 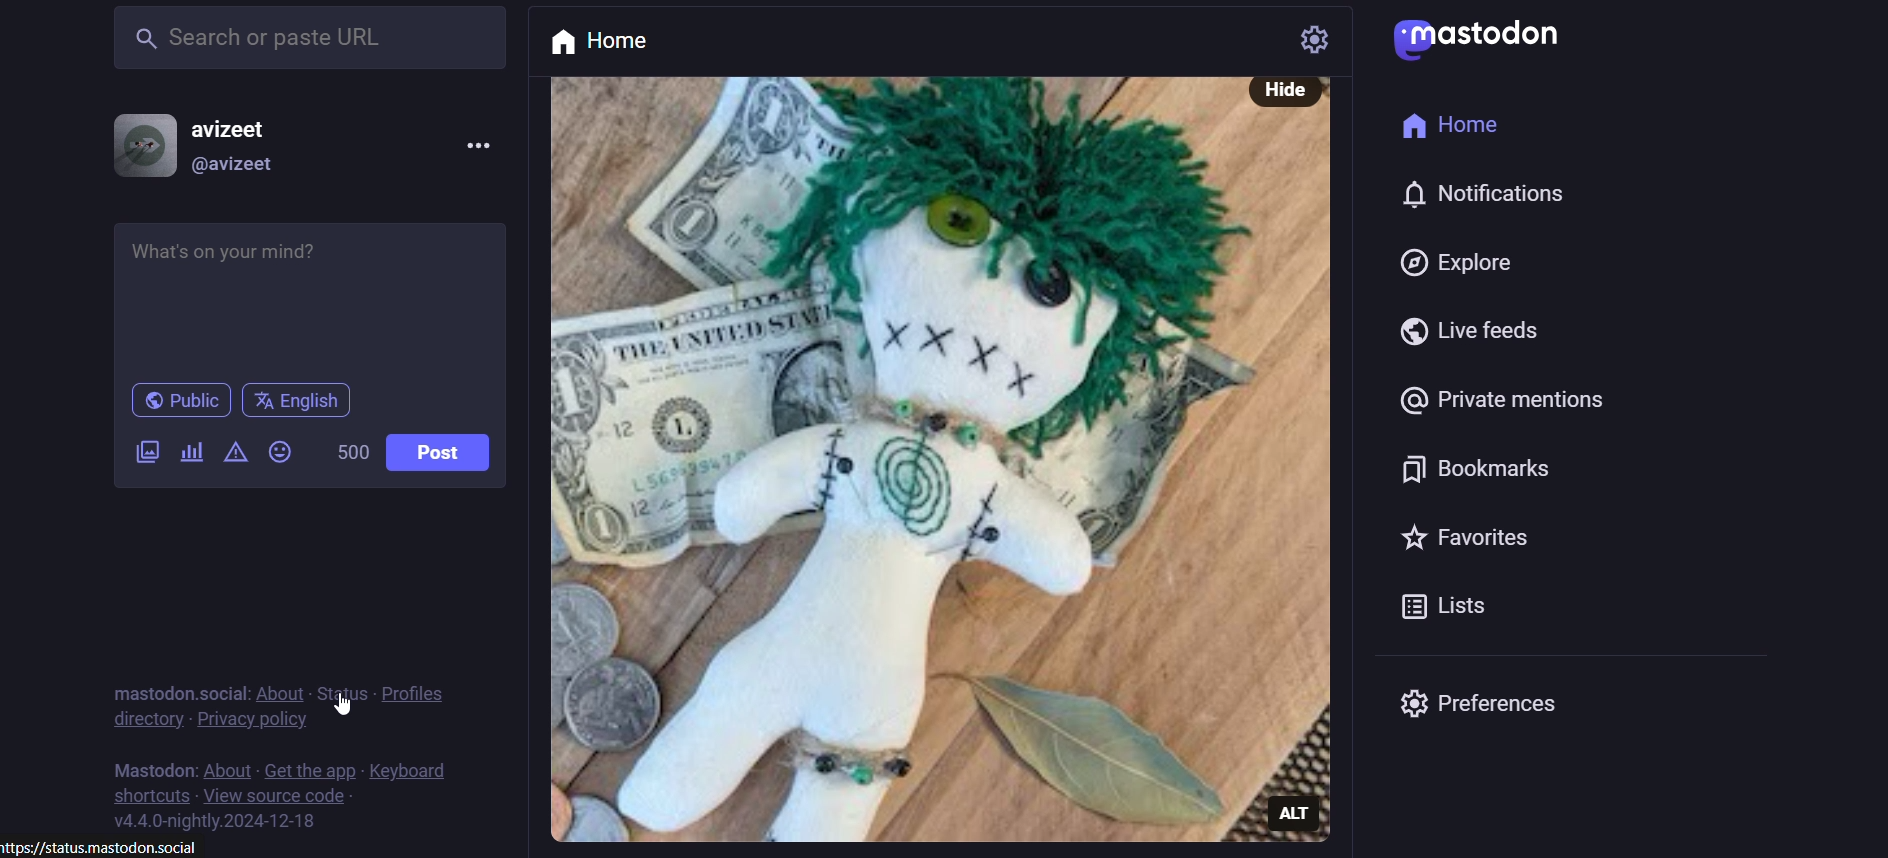 I want to click on post with picture, so click(x=890, y=460).